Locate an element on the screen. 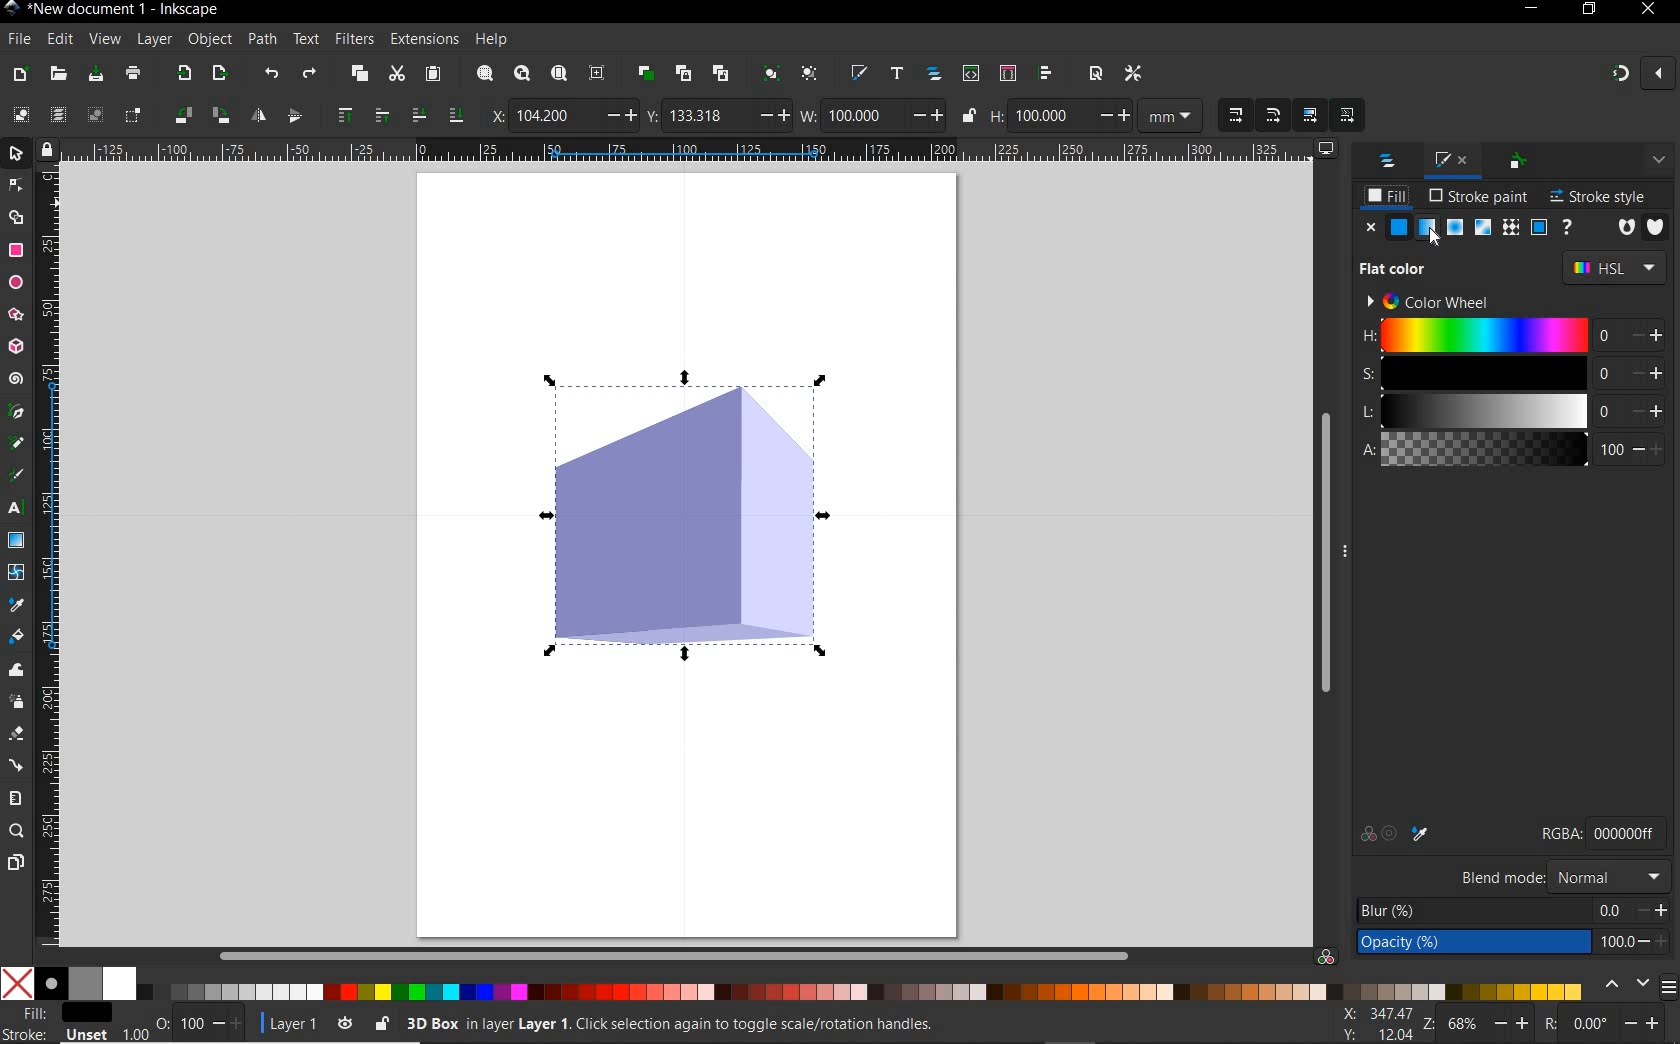  menu is located at coordinates (1669, 986).